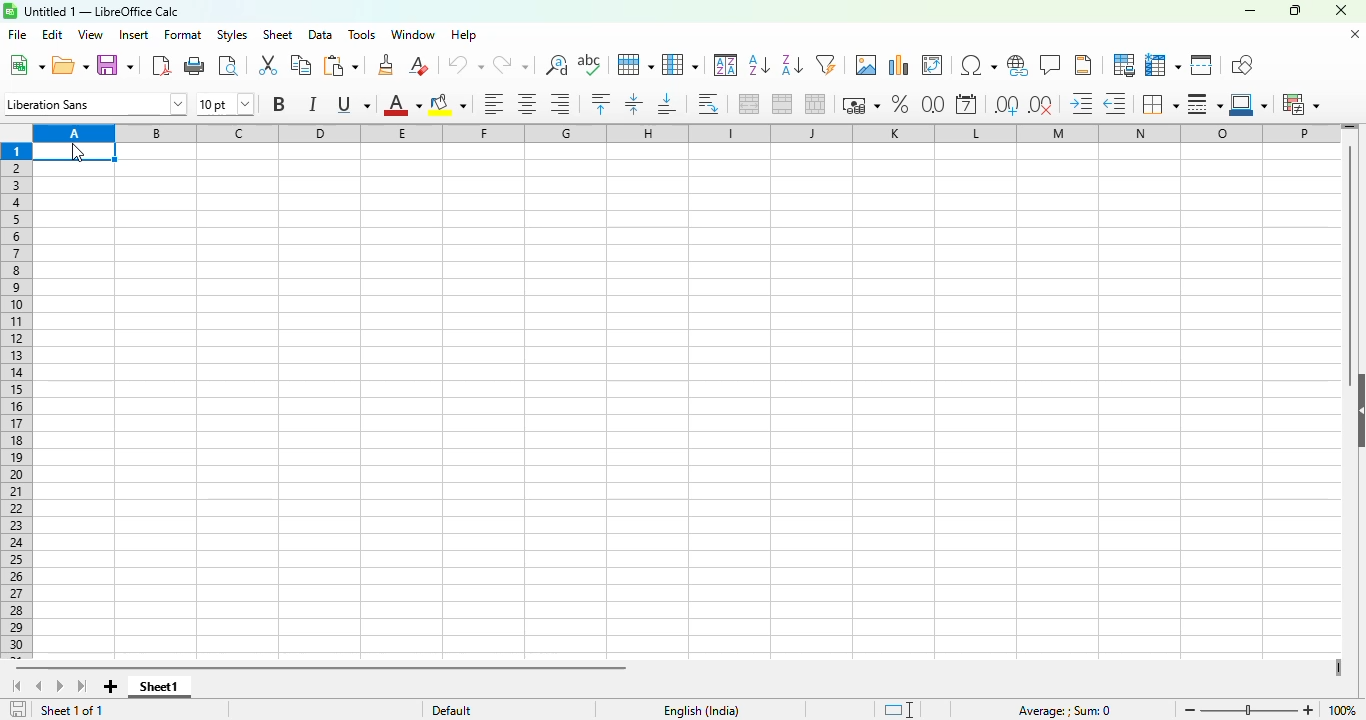  I want to click on delete decimal, so click(1041, 105).